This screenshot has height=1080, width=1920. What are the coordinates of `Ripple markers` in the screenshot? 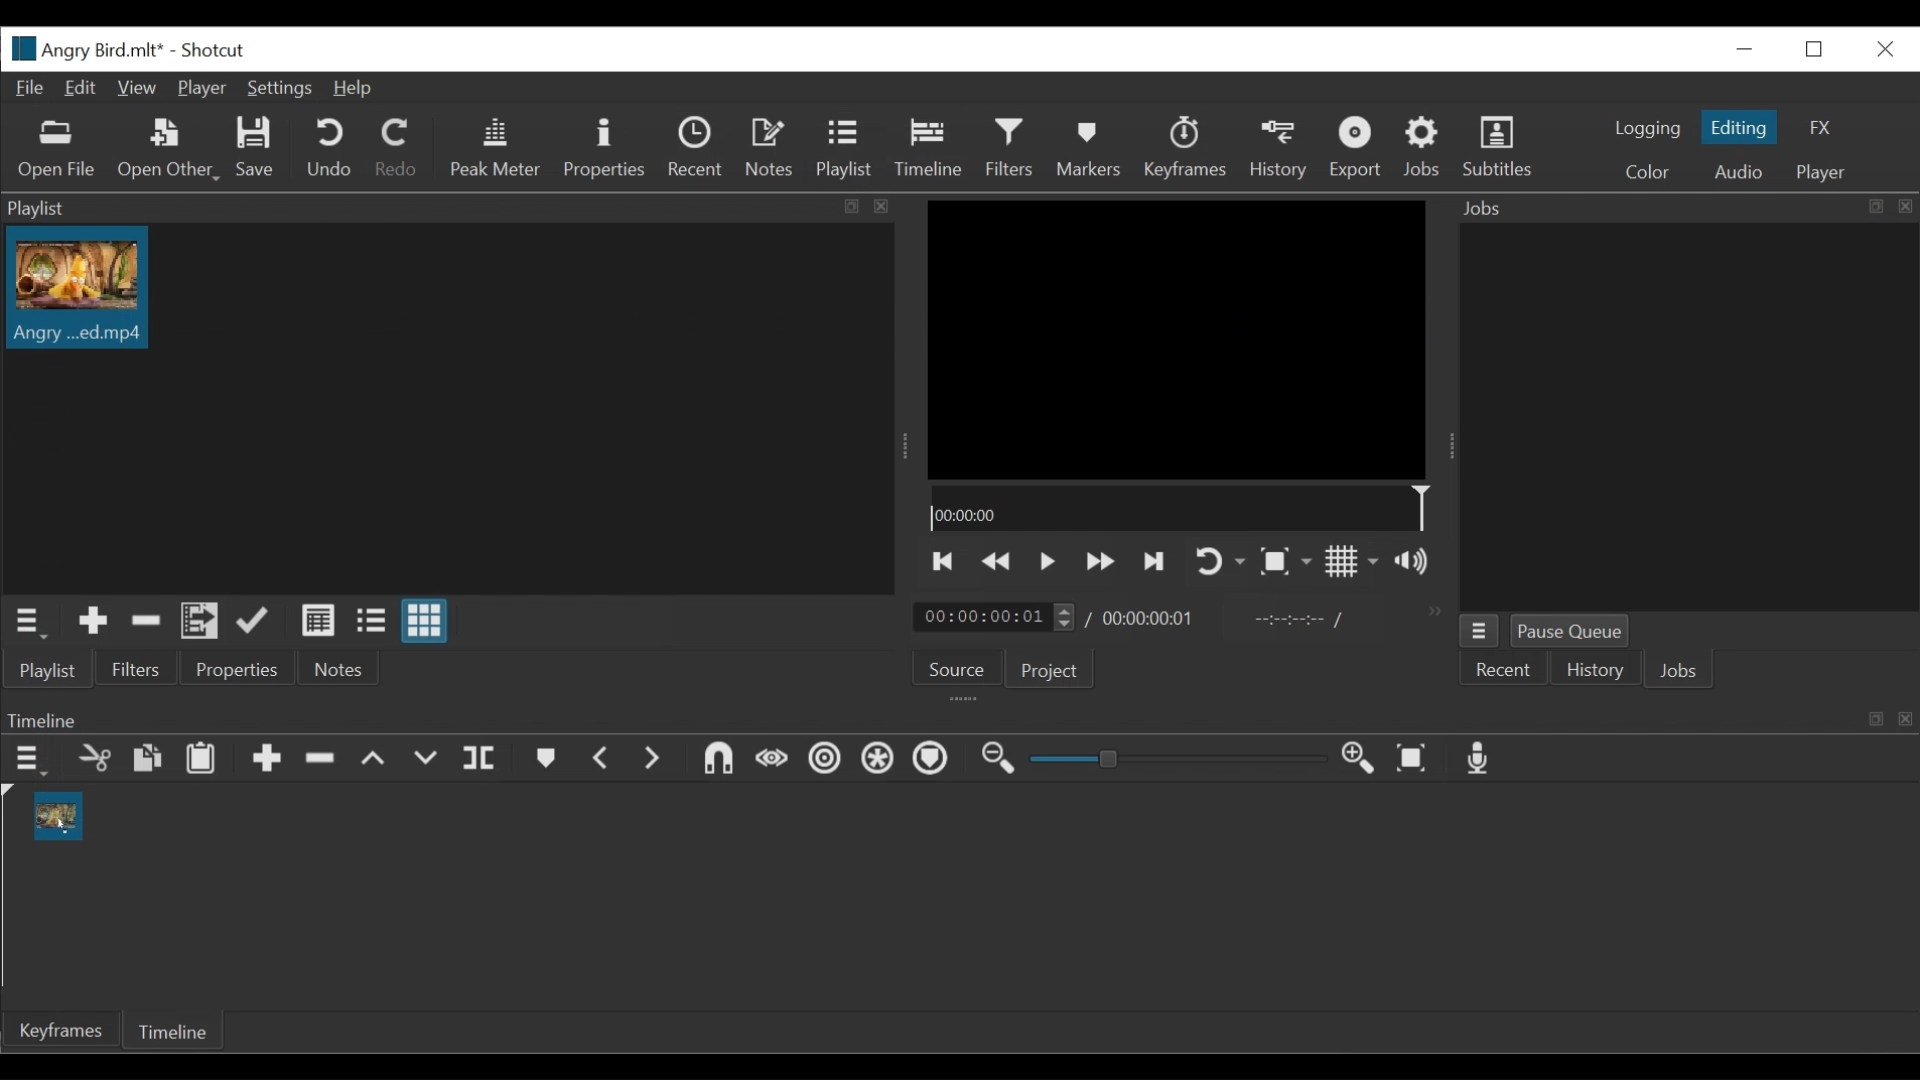 It's located at (935, 759).